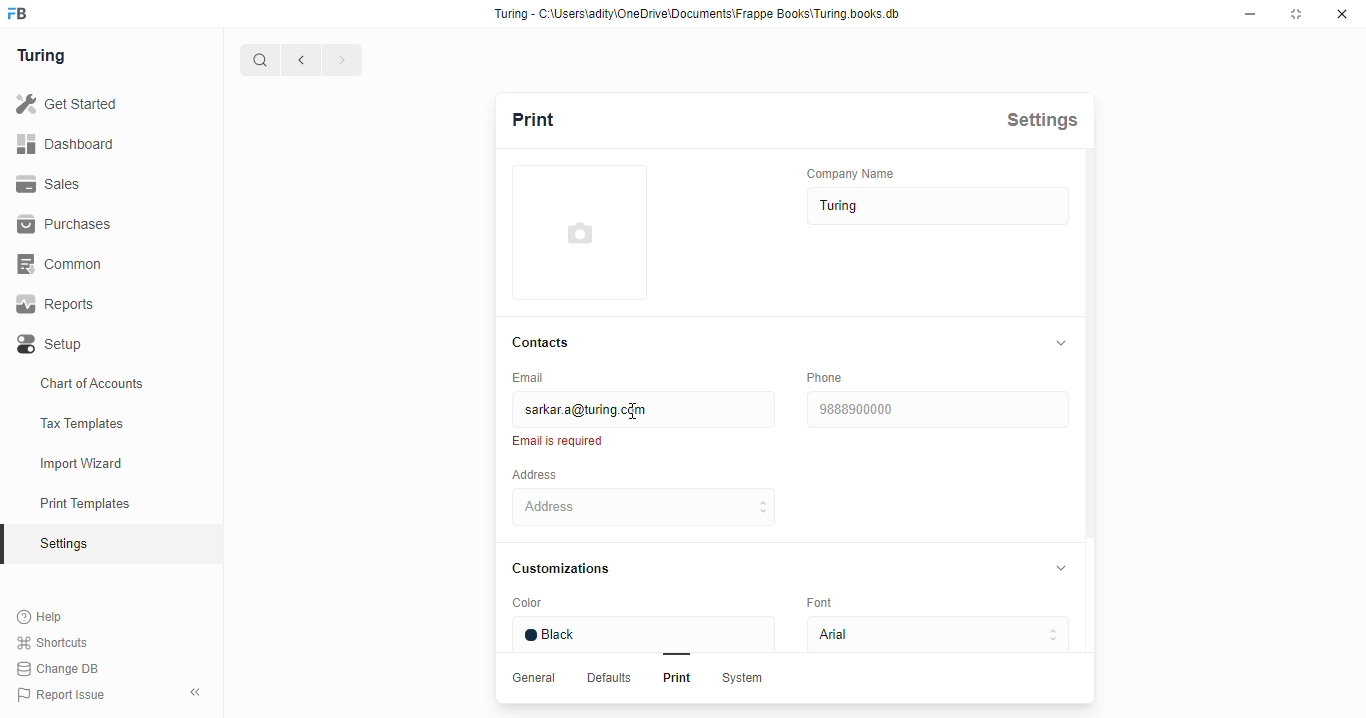  I want to click on Defaults, so click(611, 679).